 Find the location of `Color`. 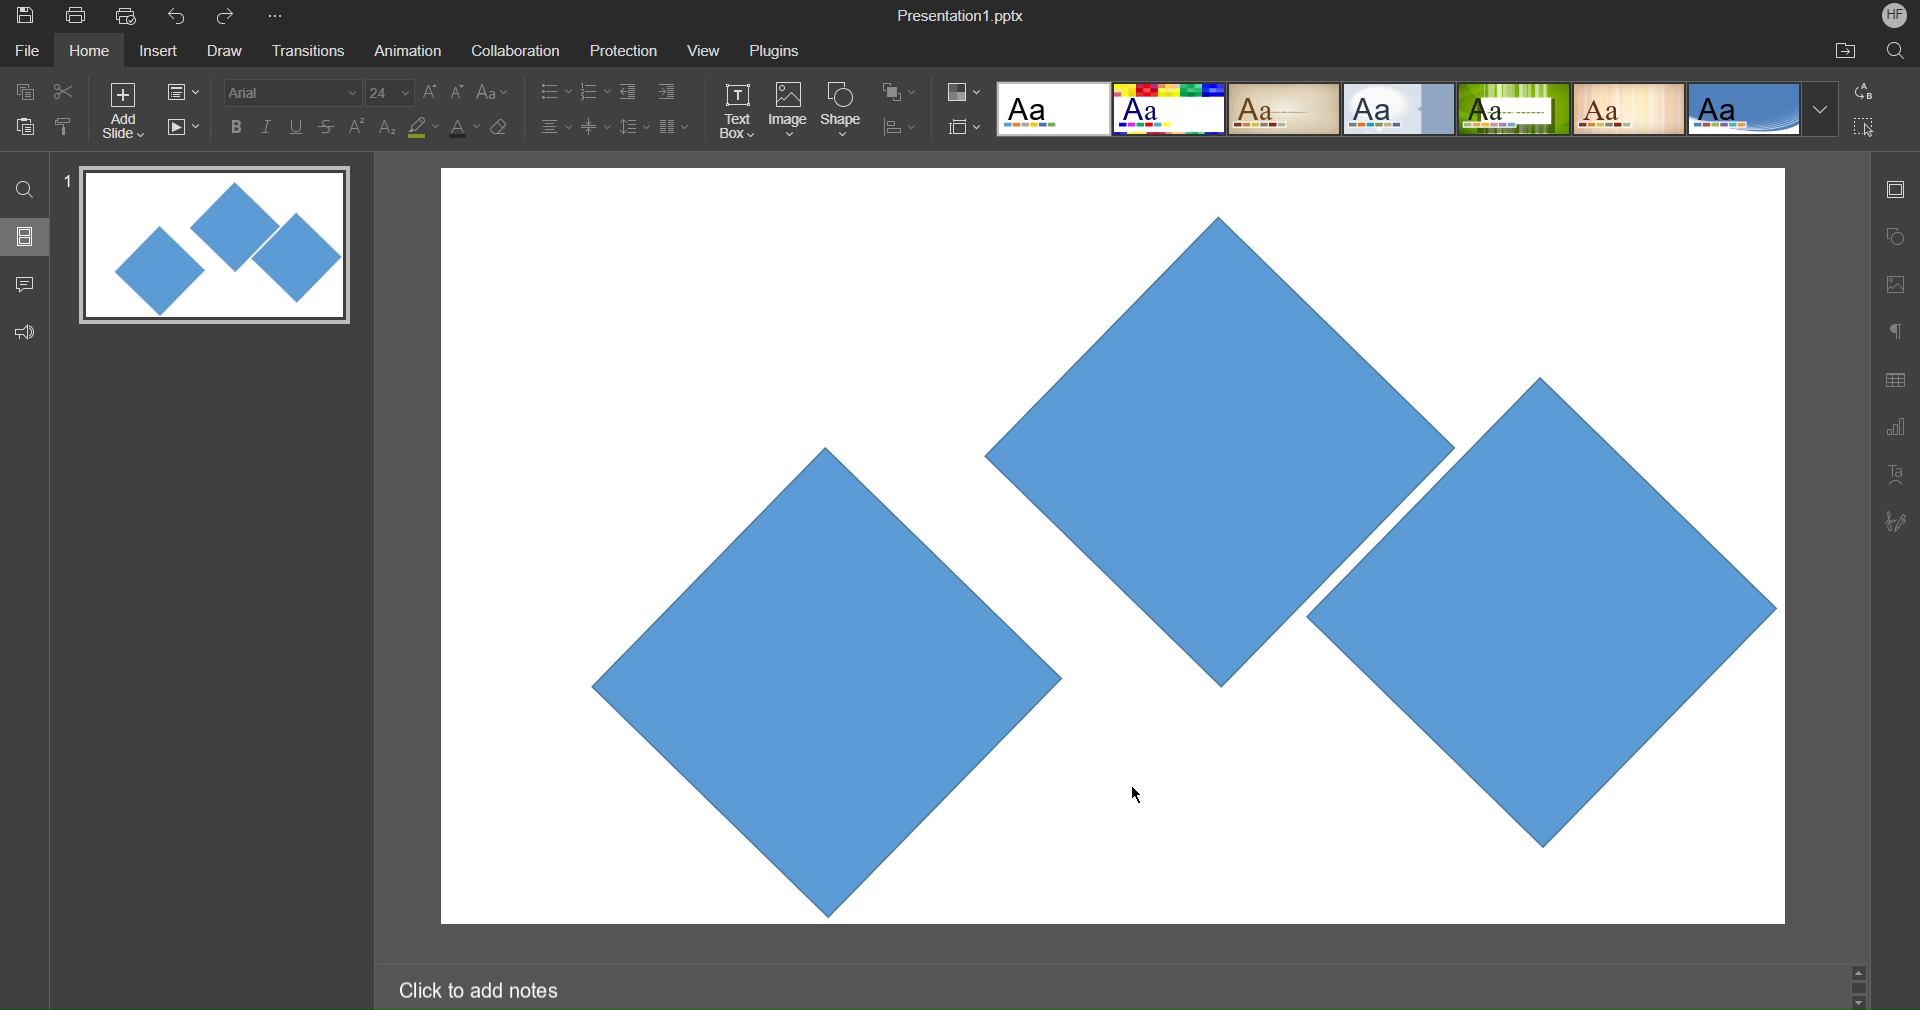

Color is located at coordinates (964, 92).